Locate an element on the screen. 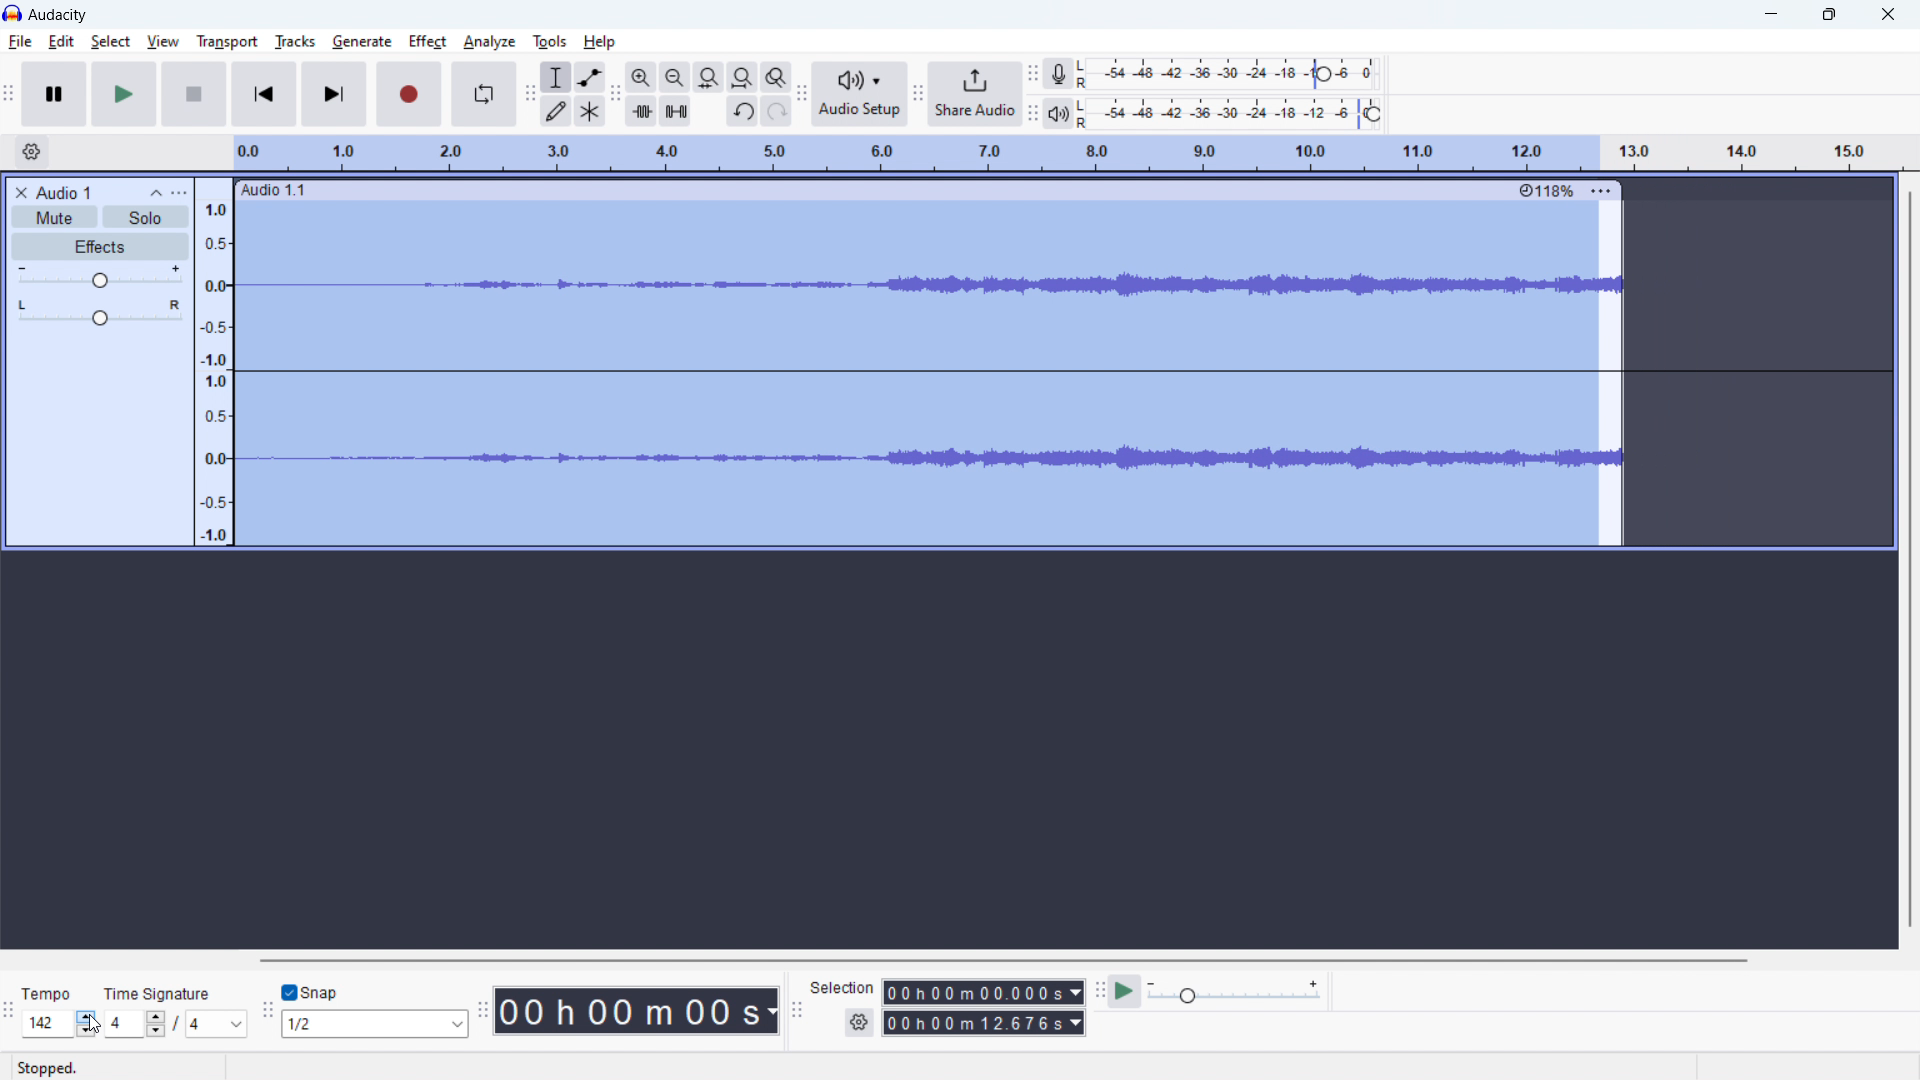 This screenshot has width=1920, height=1080. redo is located at coordinates (776, 111).